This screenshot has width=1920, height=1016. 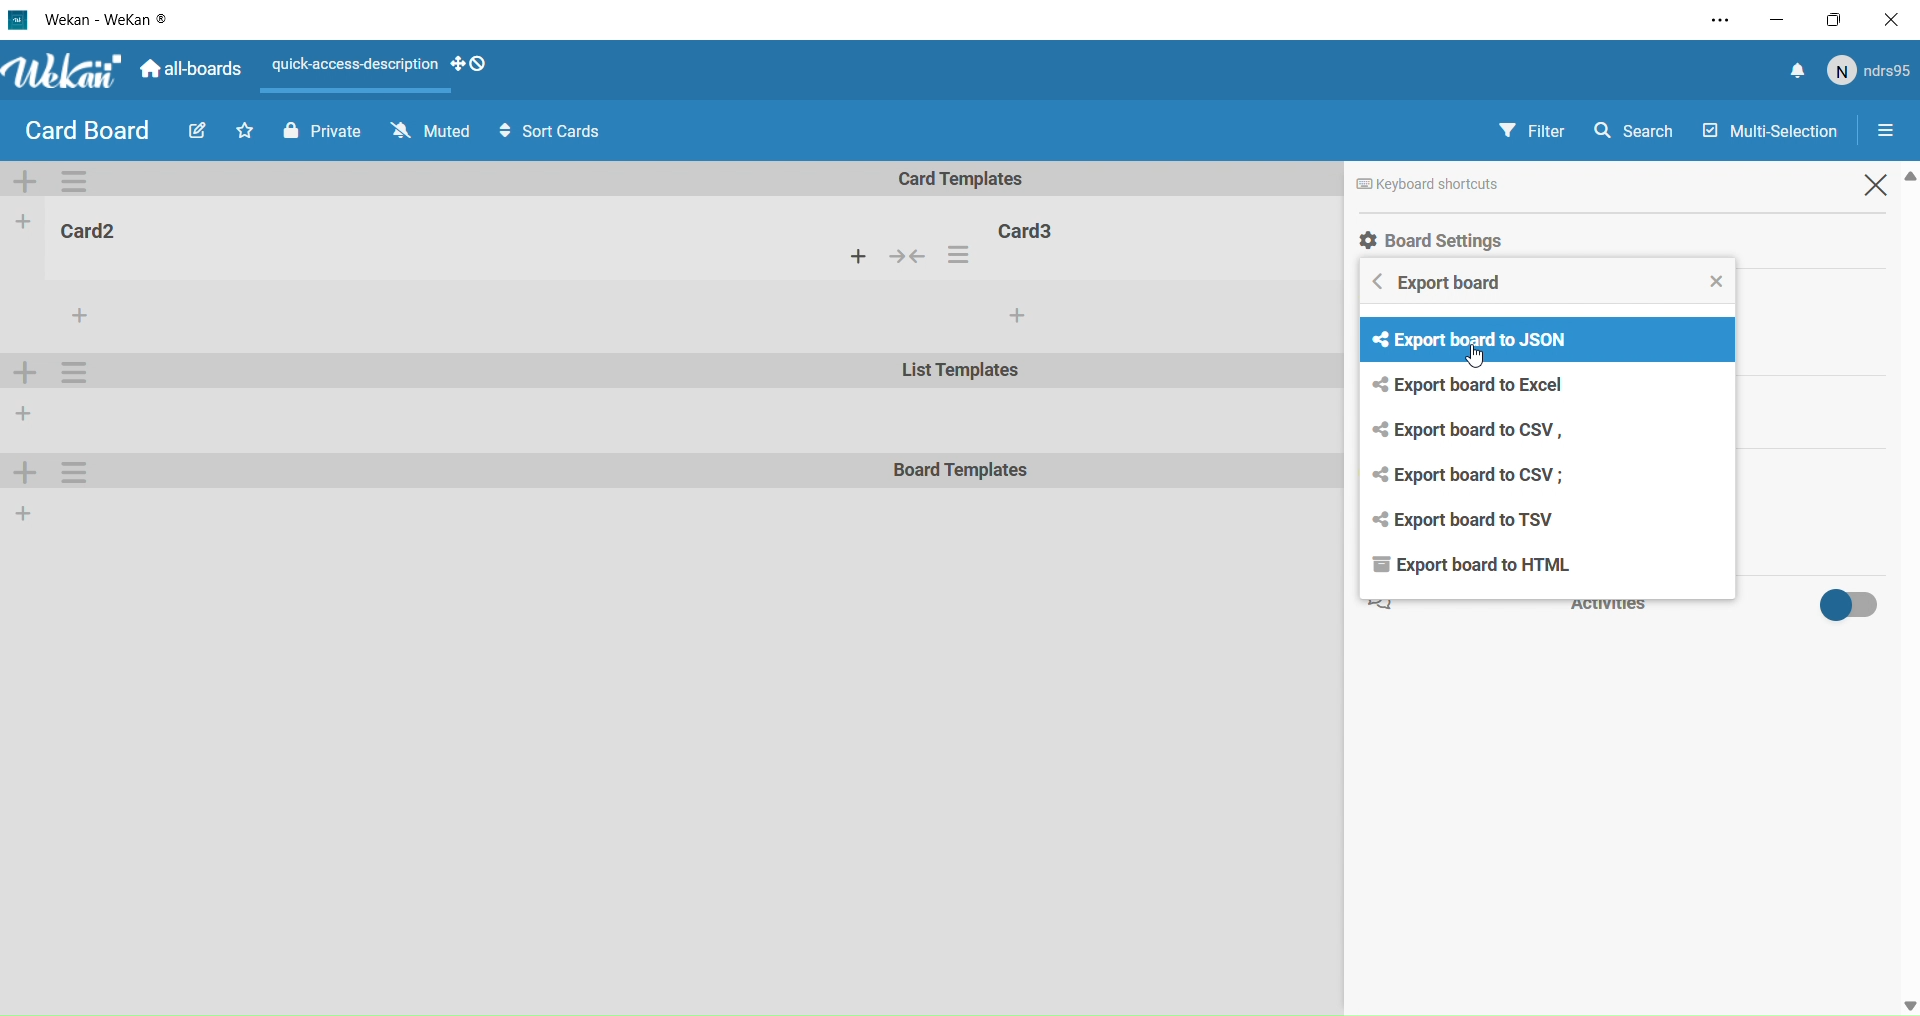 What do you see at coordinates (194, 134) in the screenshot?
I see `edit` at bounding box center [194, 134].